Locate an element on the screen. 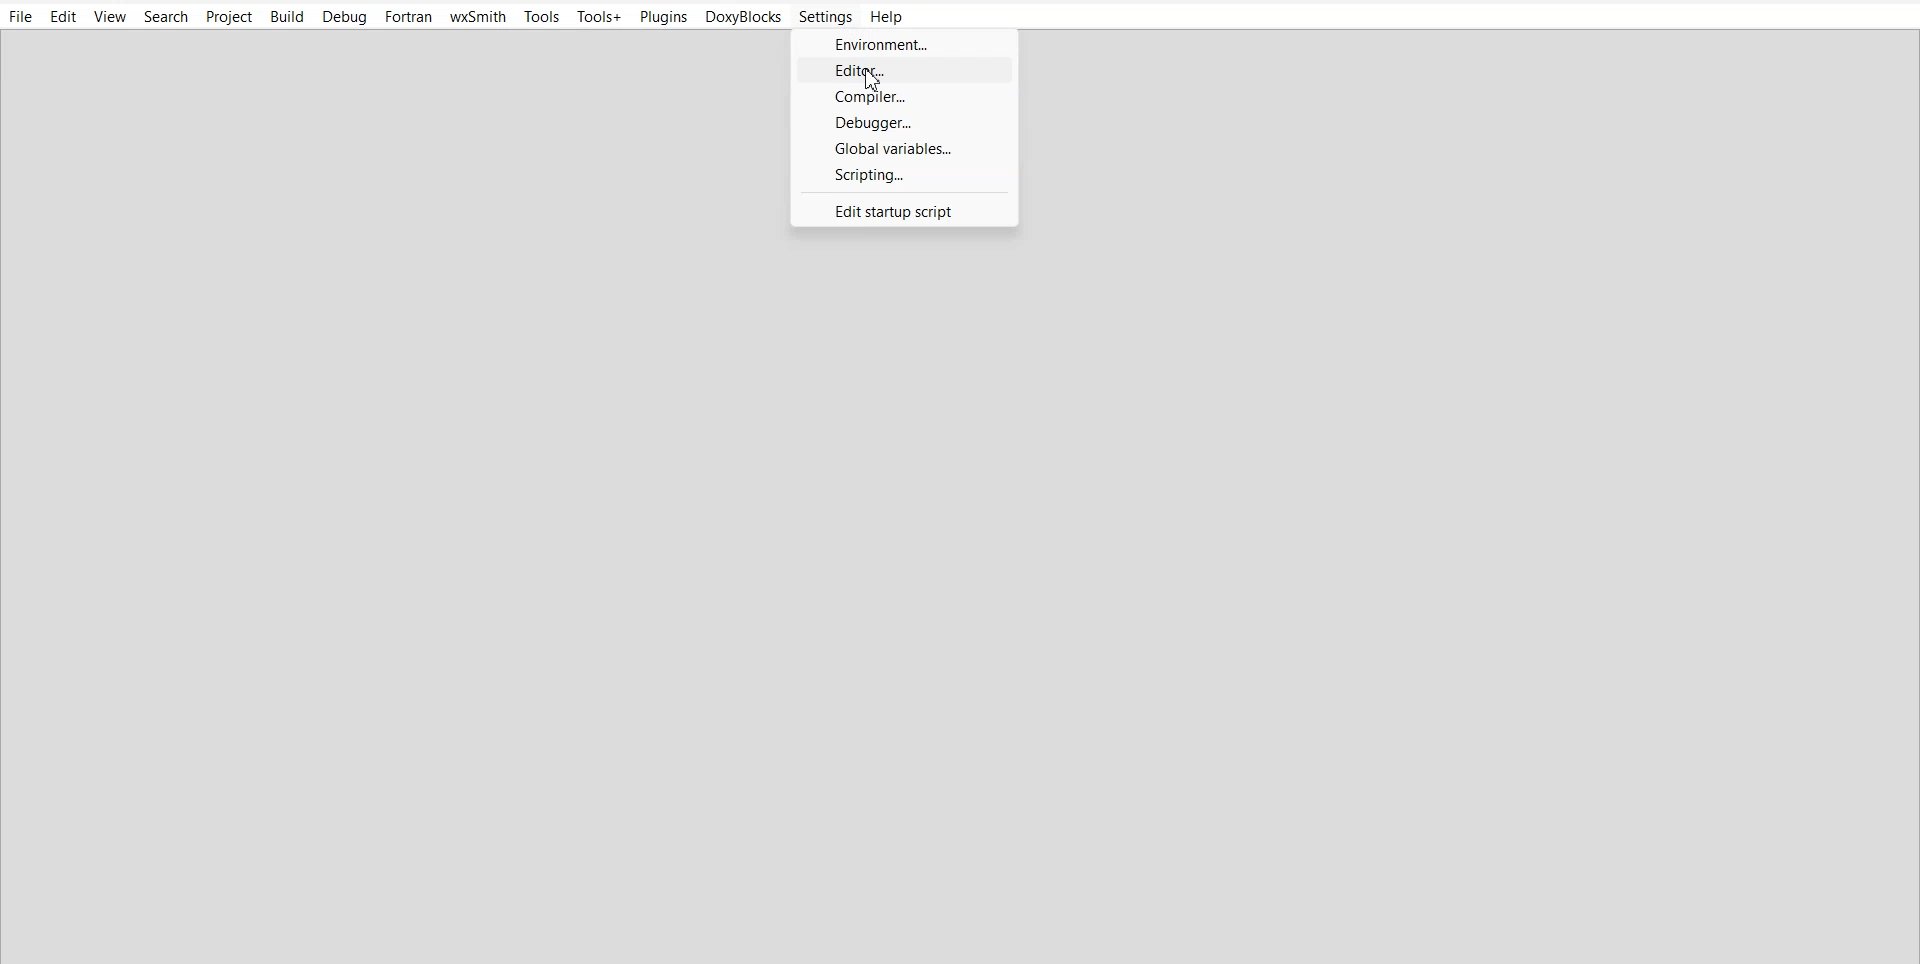 This screenshot has width=1920, height=964. Settings is located at coordinates (826, 17).